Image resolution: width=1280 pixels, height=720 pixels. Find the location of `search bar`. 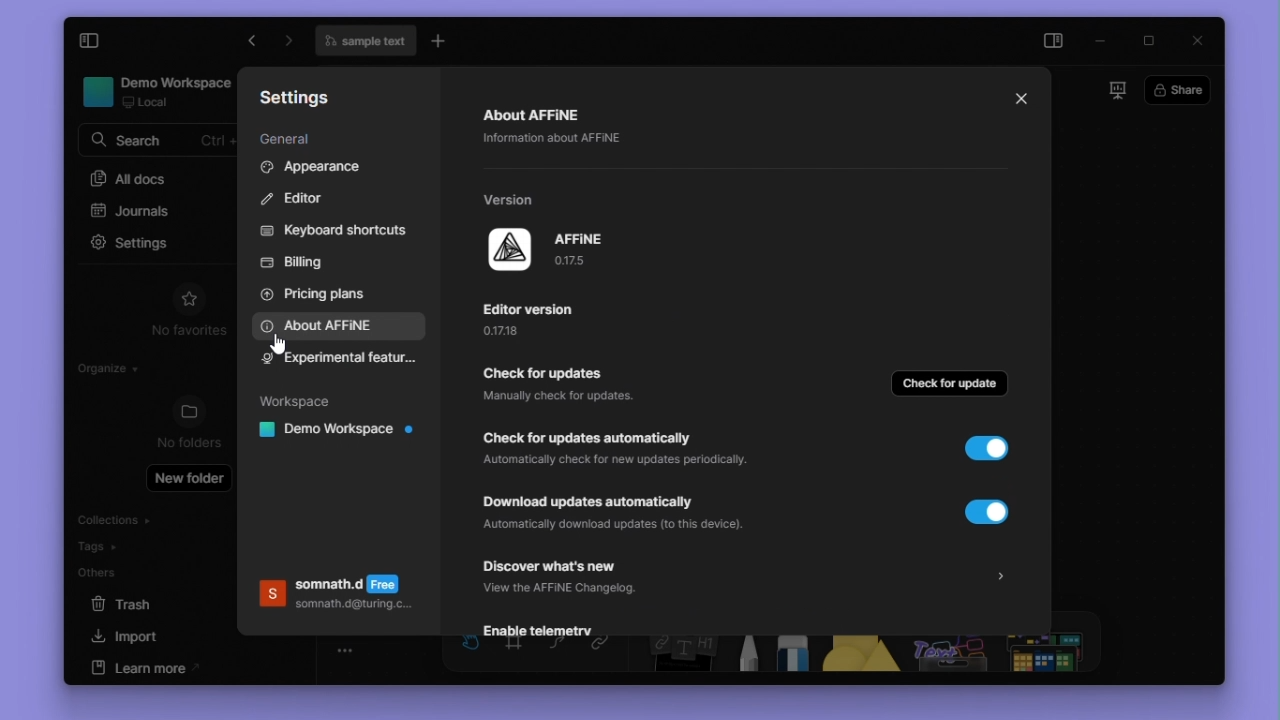

search bar is located at coordinates (153, 142).